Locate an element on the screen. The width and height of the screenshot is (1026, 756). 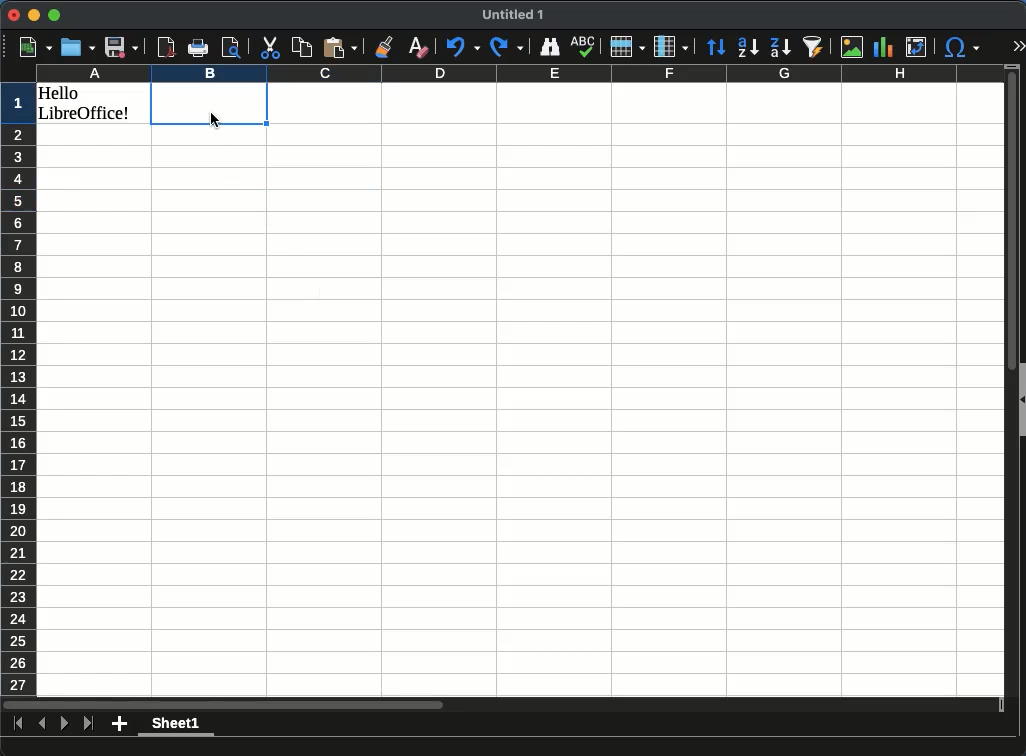
clear formatting is located at coordinates (414, 47).